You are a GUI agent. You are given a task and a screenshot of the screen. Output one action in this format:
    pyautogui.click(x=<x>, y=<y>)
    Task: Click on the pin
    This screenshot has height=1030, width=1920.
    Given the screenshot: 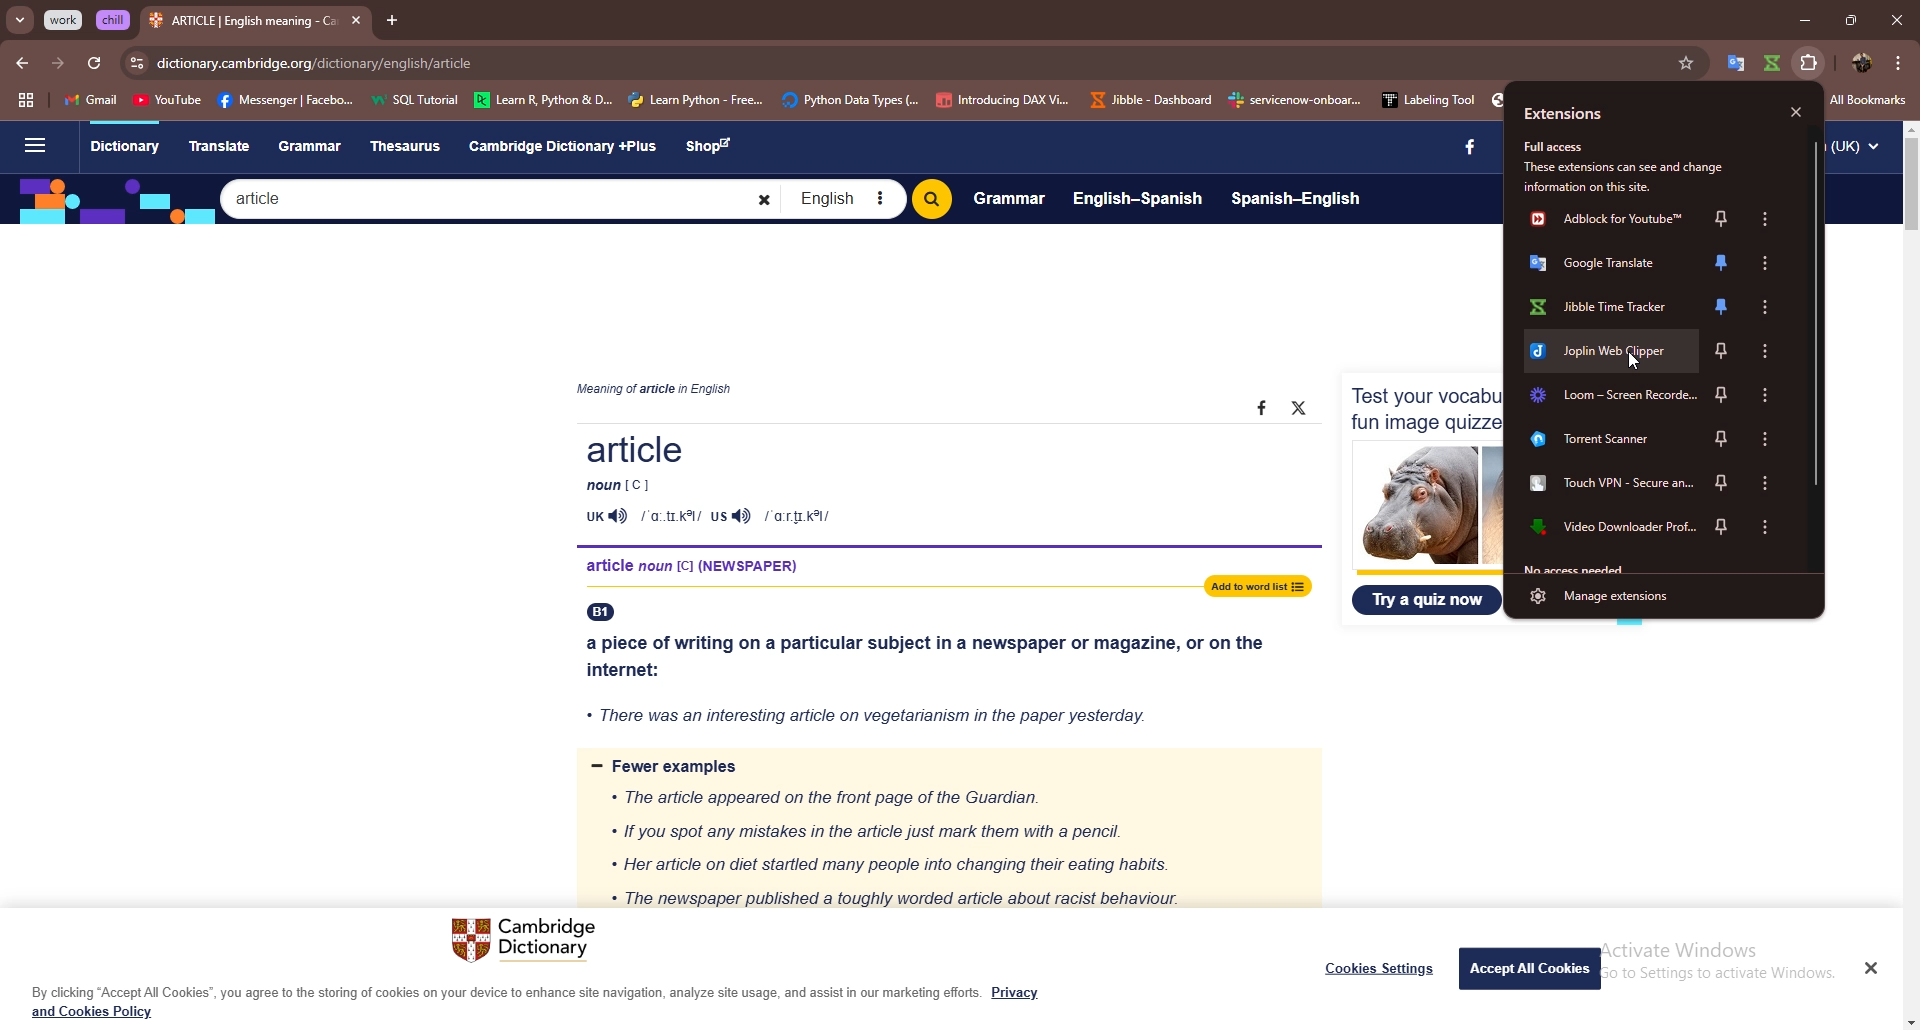 What is the action you would take?
    pyautogui.click(x=1722, y=219)
    